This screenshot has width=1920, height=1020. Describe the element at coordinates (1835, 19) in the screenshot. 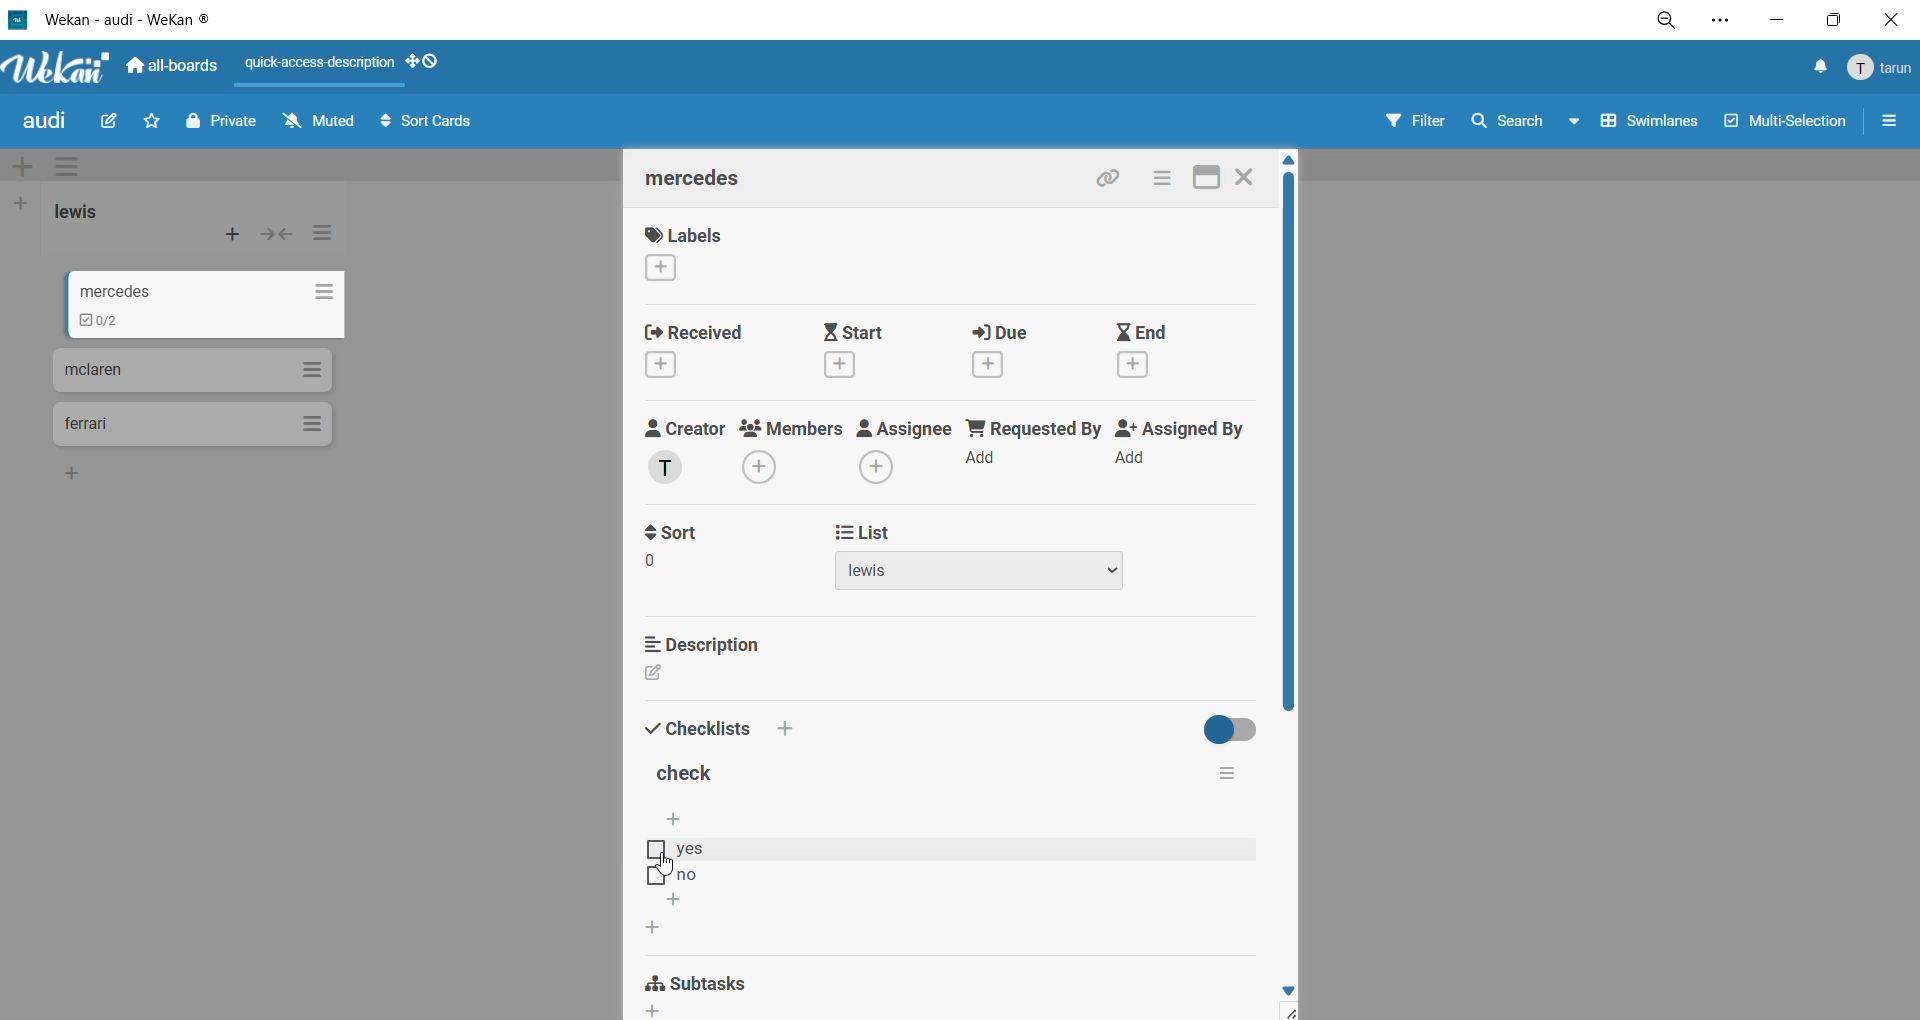

I see `maximize` at that location.